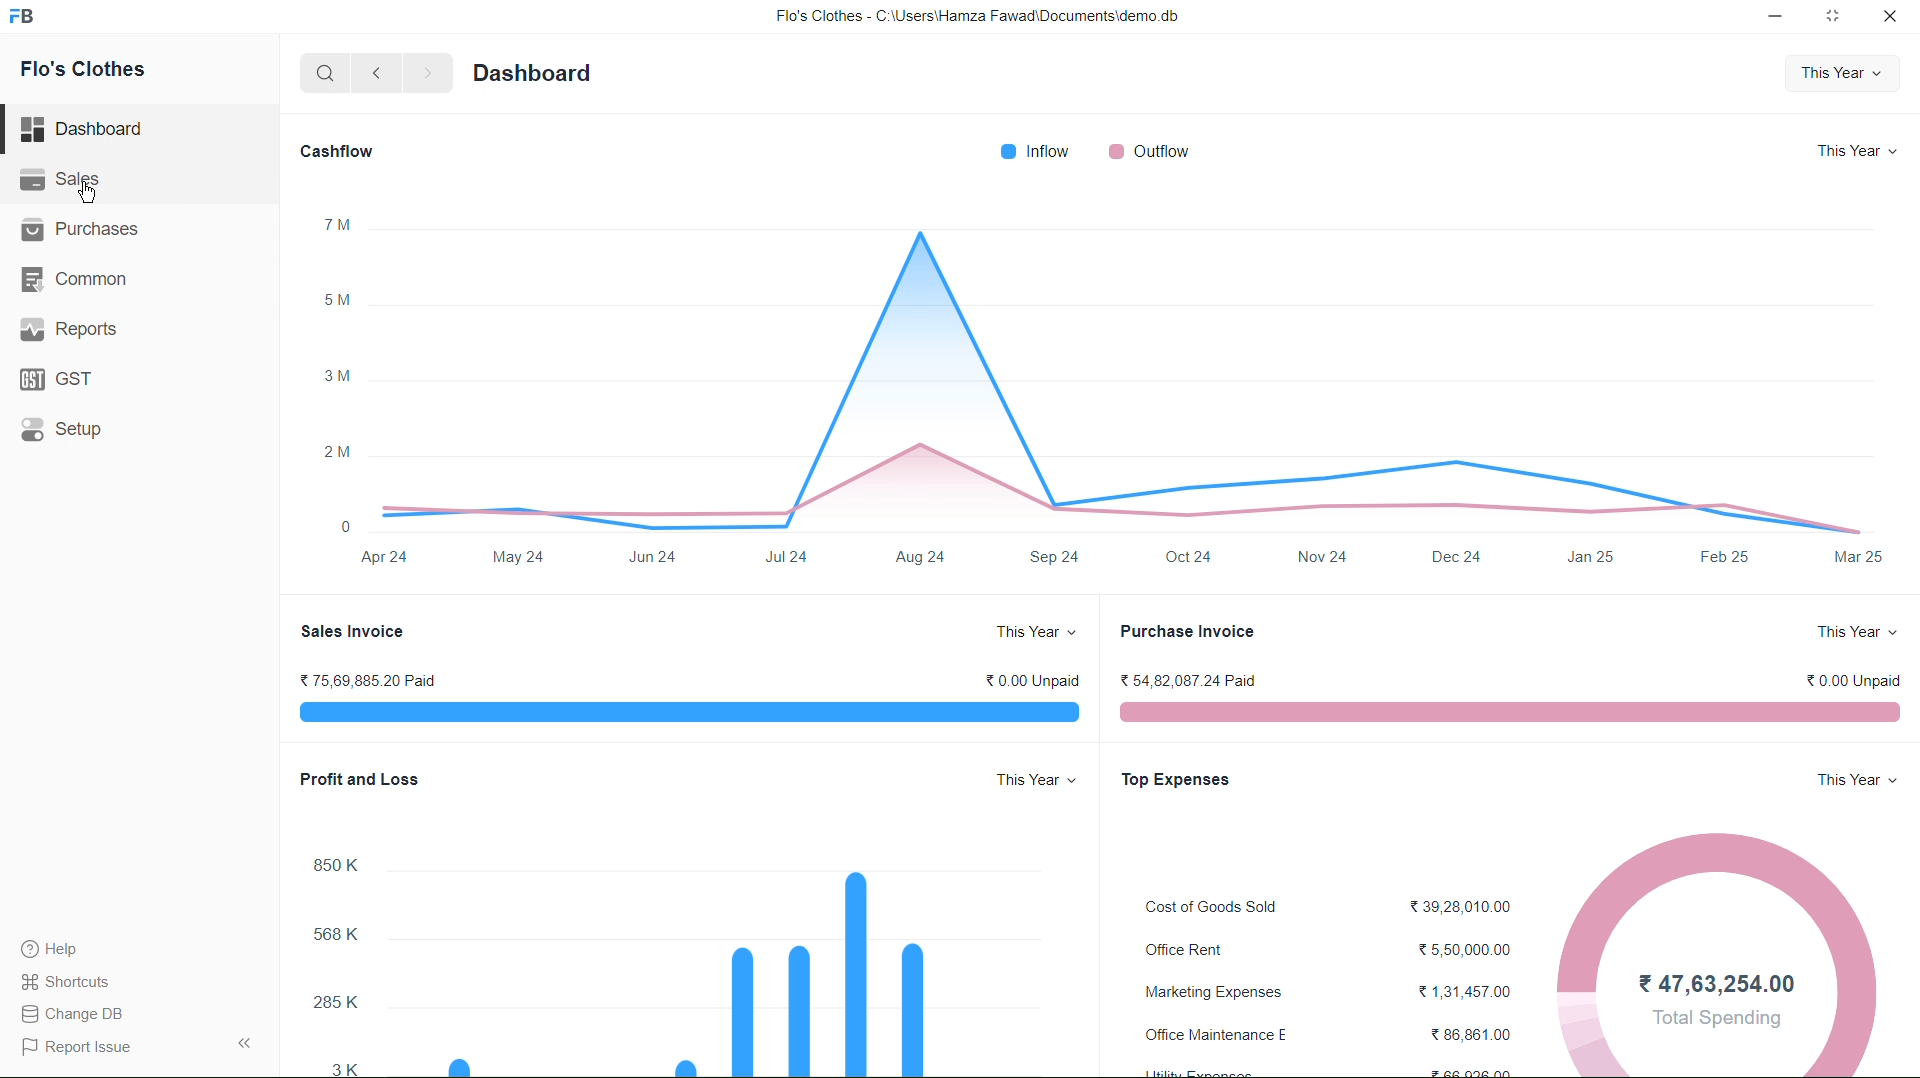  I want to click on Rs. 5,50,000.00, so click(1458, 947).